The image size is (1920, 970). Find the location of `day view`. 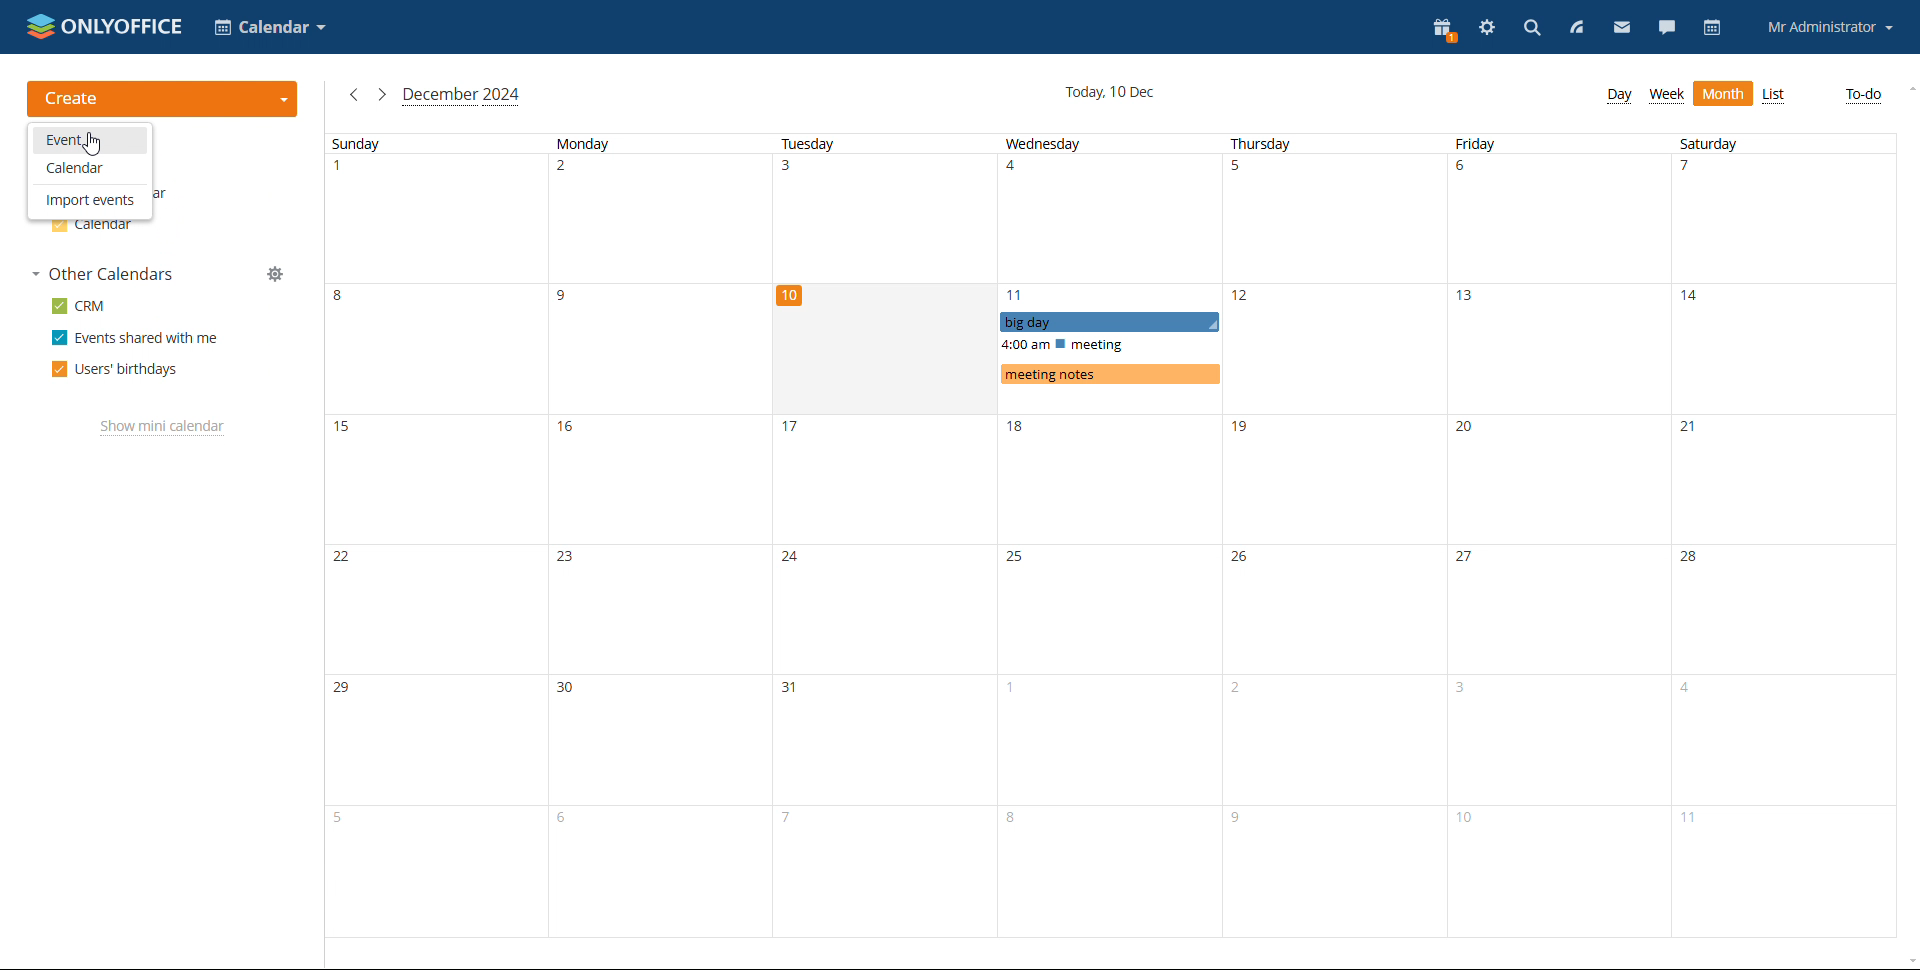

day view is located at coordinates (1619, 96).